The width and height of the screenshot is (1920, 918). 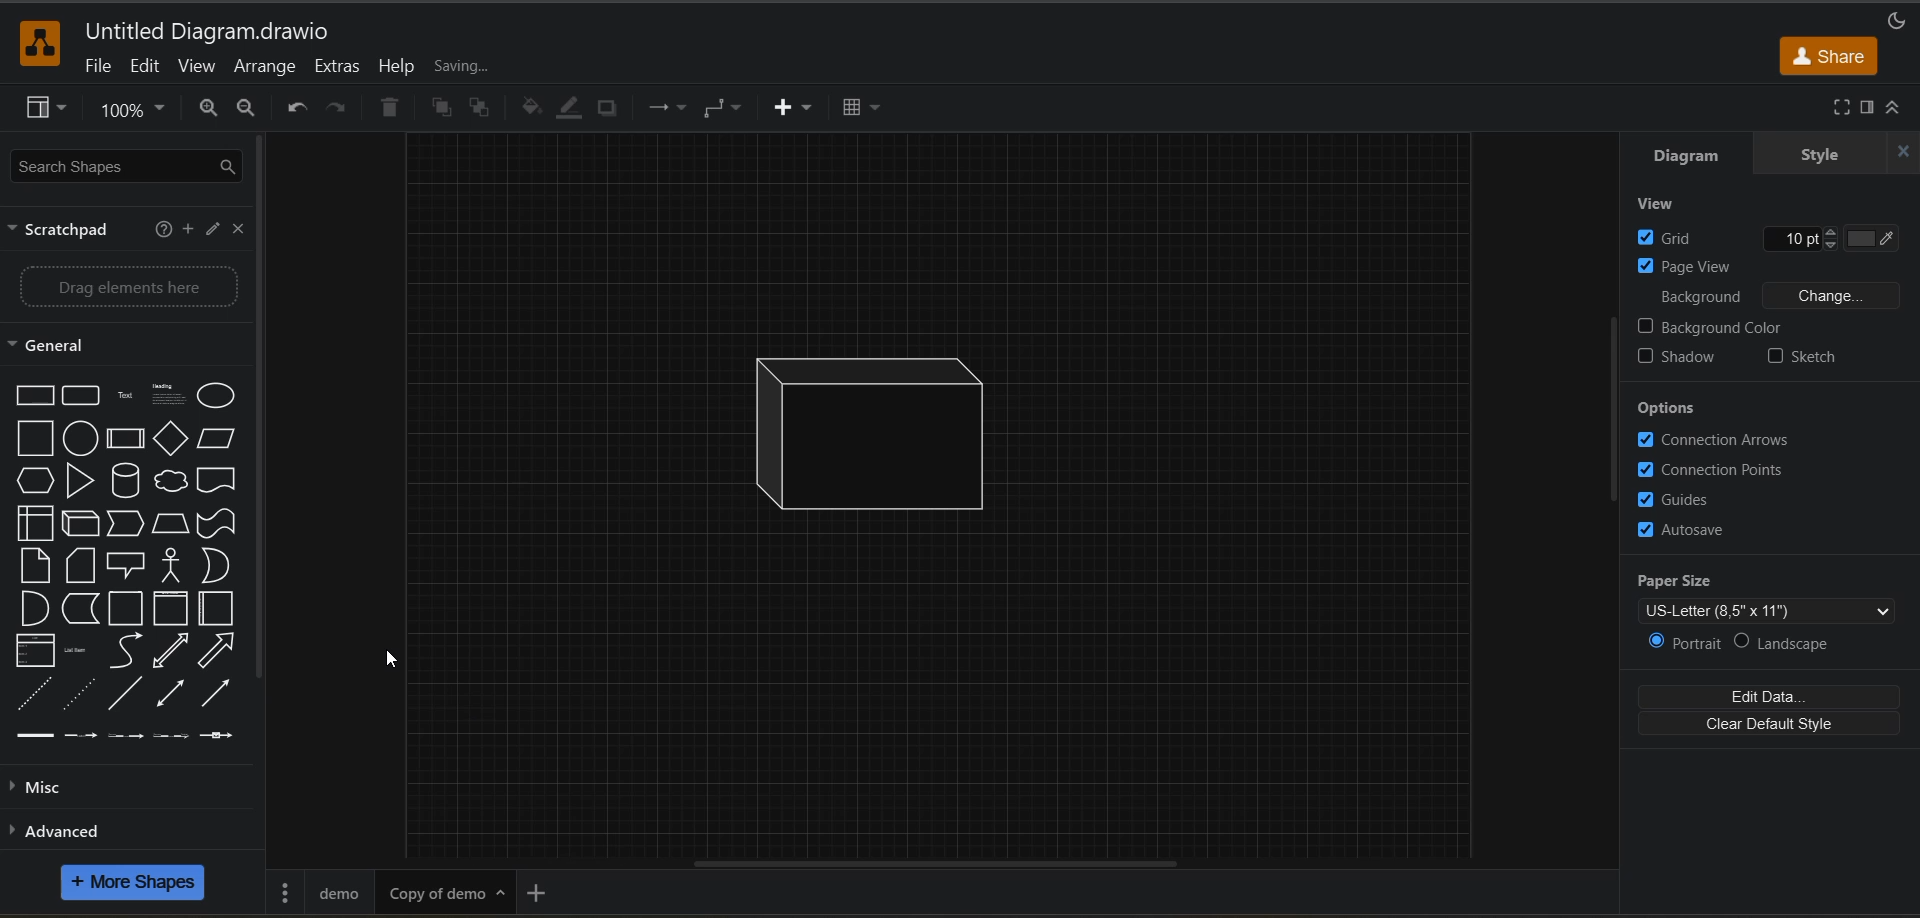 What do you see at coordinates (345, 891) in the screenshot?
I see `demo` at bounding box center [345, 891].